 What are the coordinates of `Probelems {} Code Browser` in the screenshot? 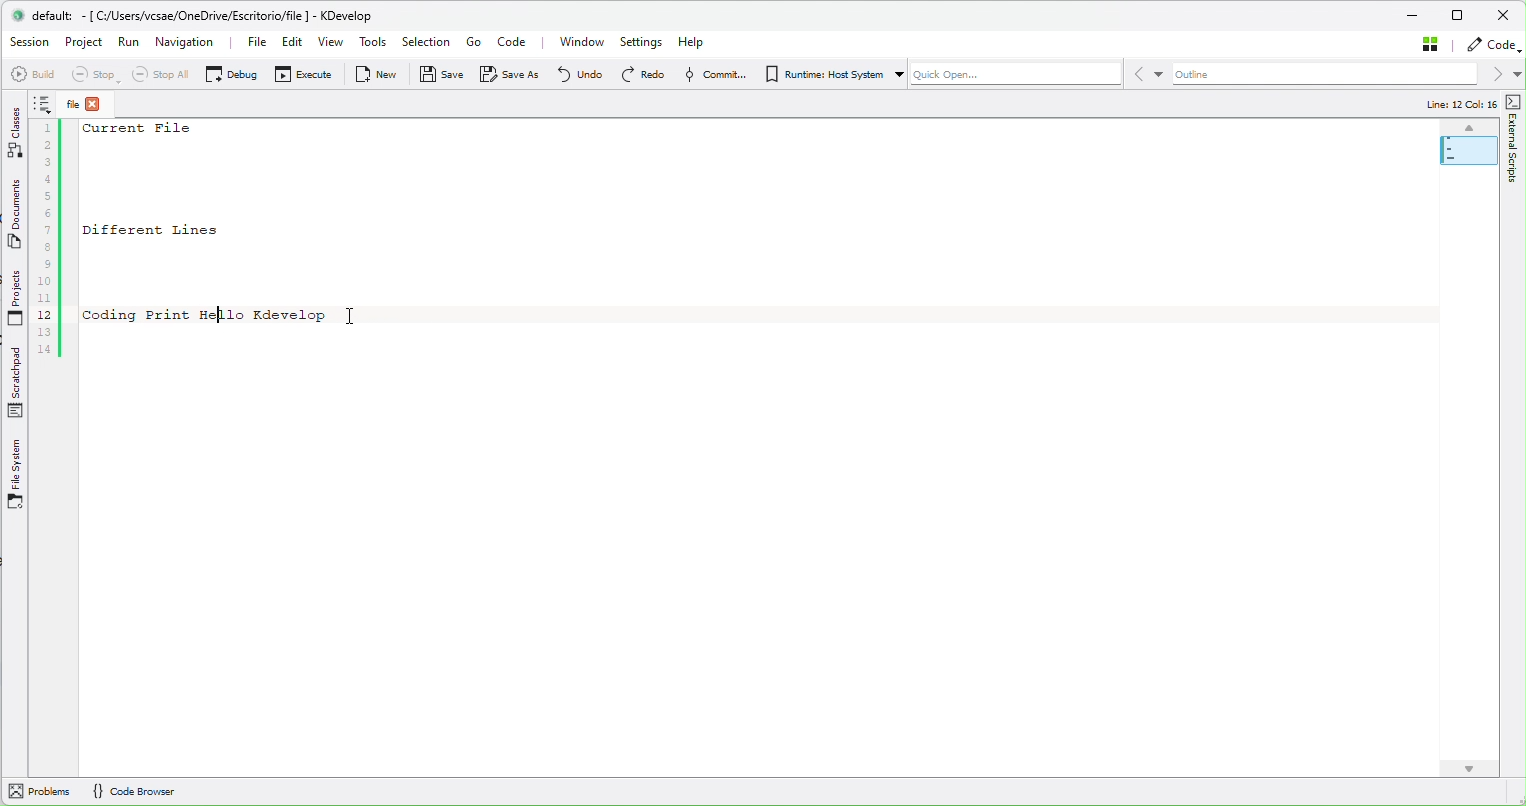 It's located at (113, 791).